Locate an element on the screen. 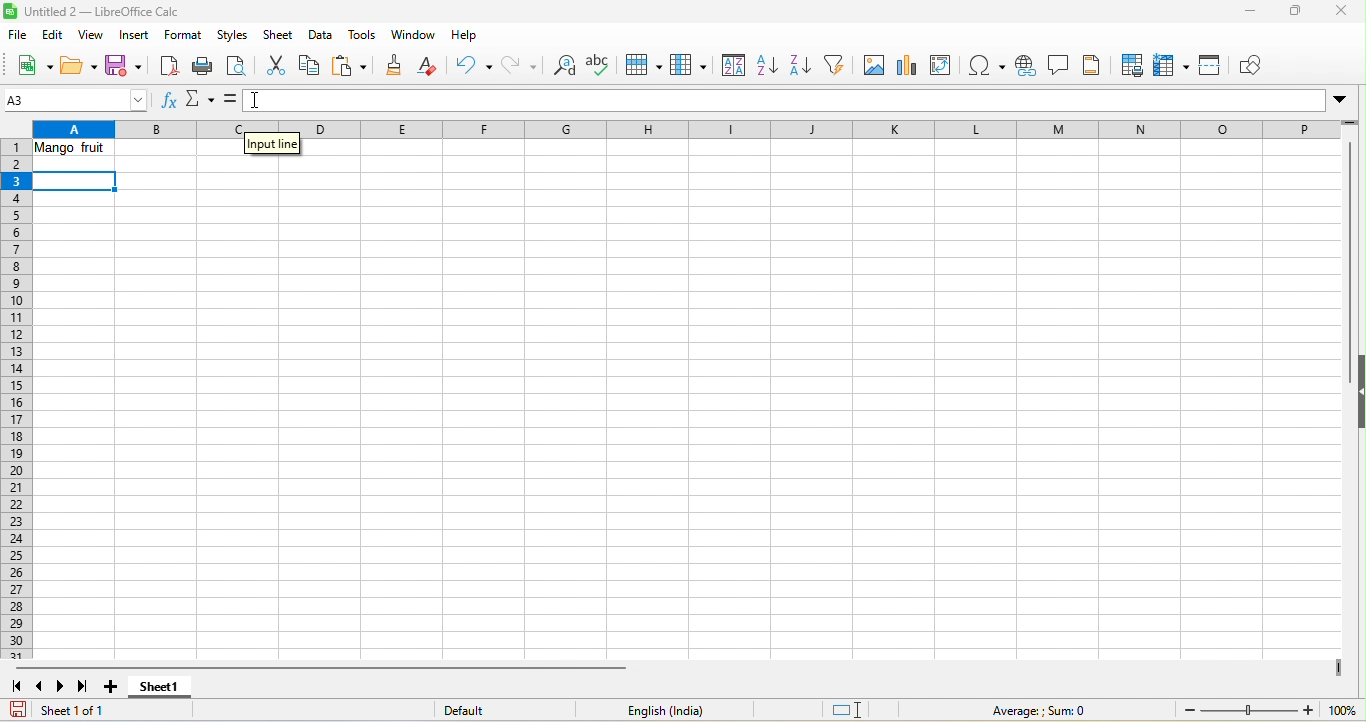 The height and width of the screenshot is (722, 1366). clone formatting is located at coordinates (397, 67).